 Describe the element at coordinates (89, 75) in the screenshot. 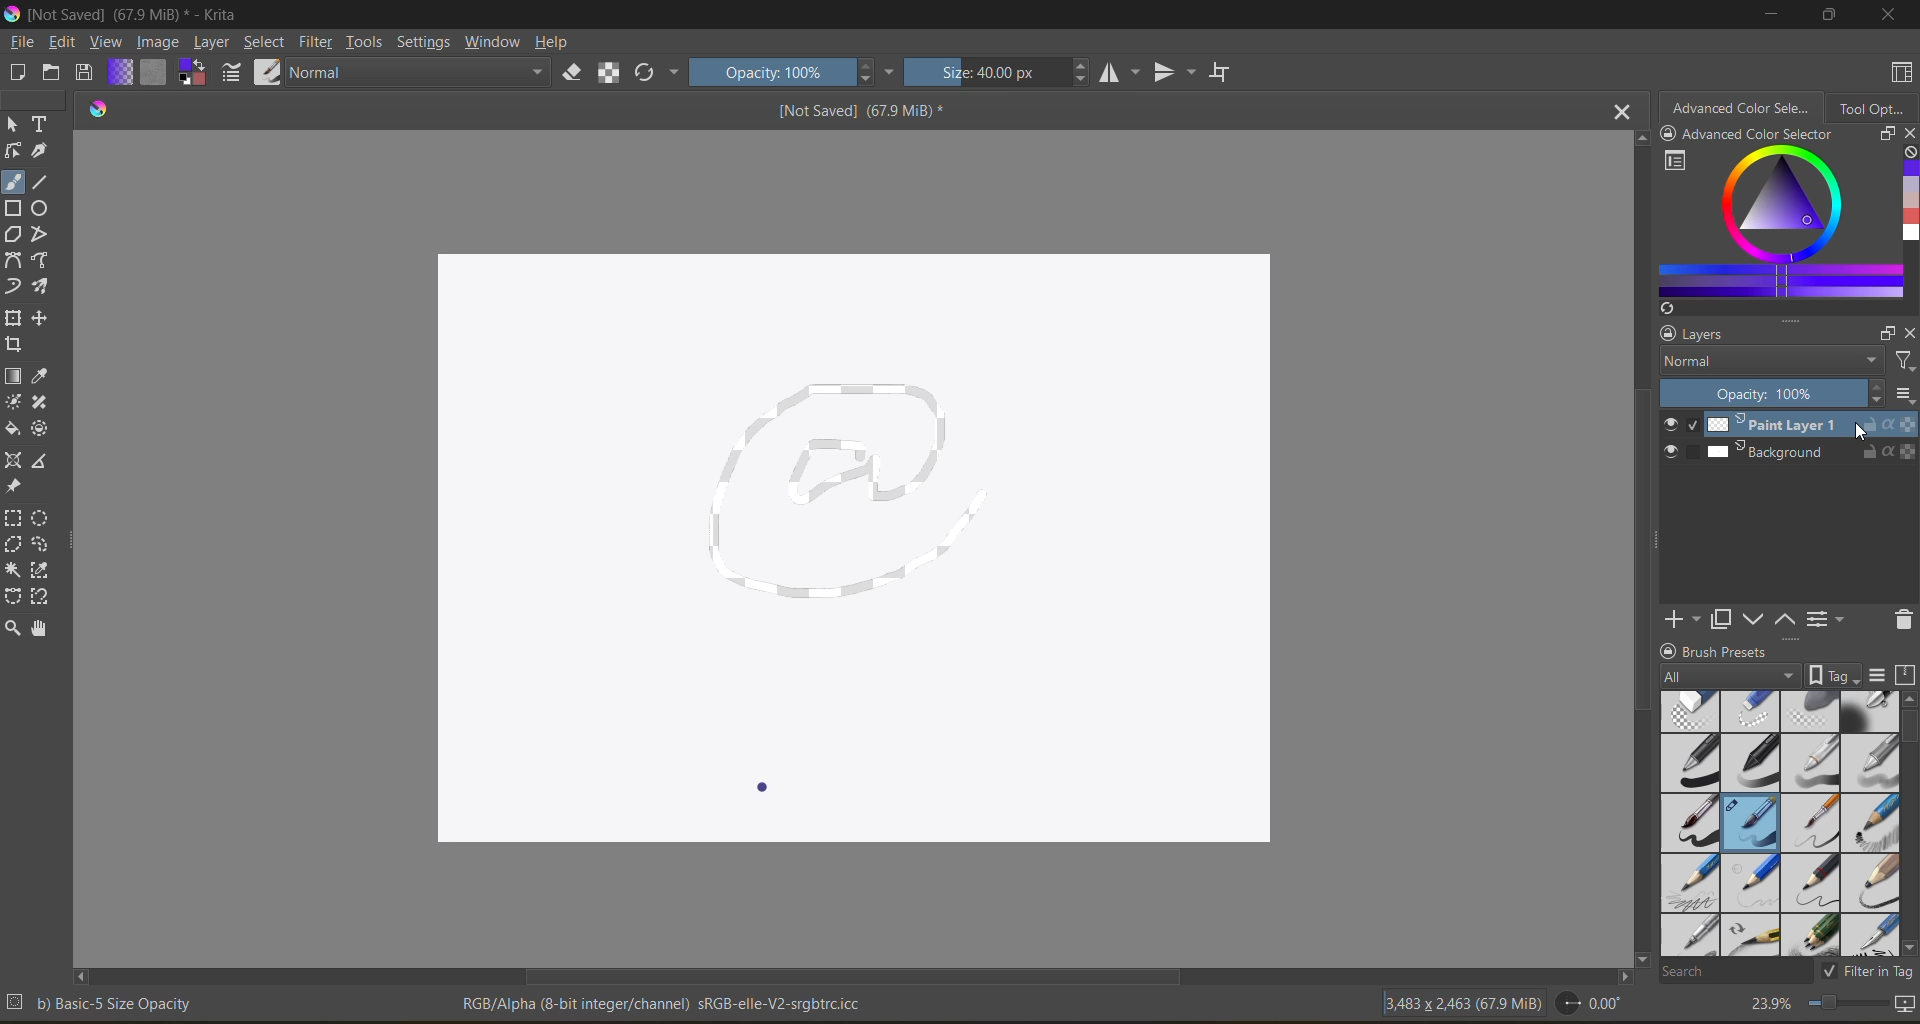

I see `save` at that location.